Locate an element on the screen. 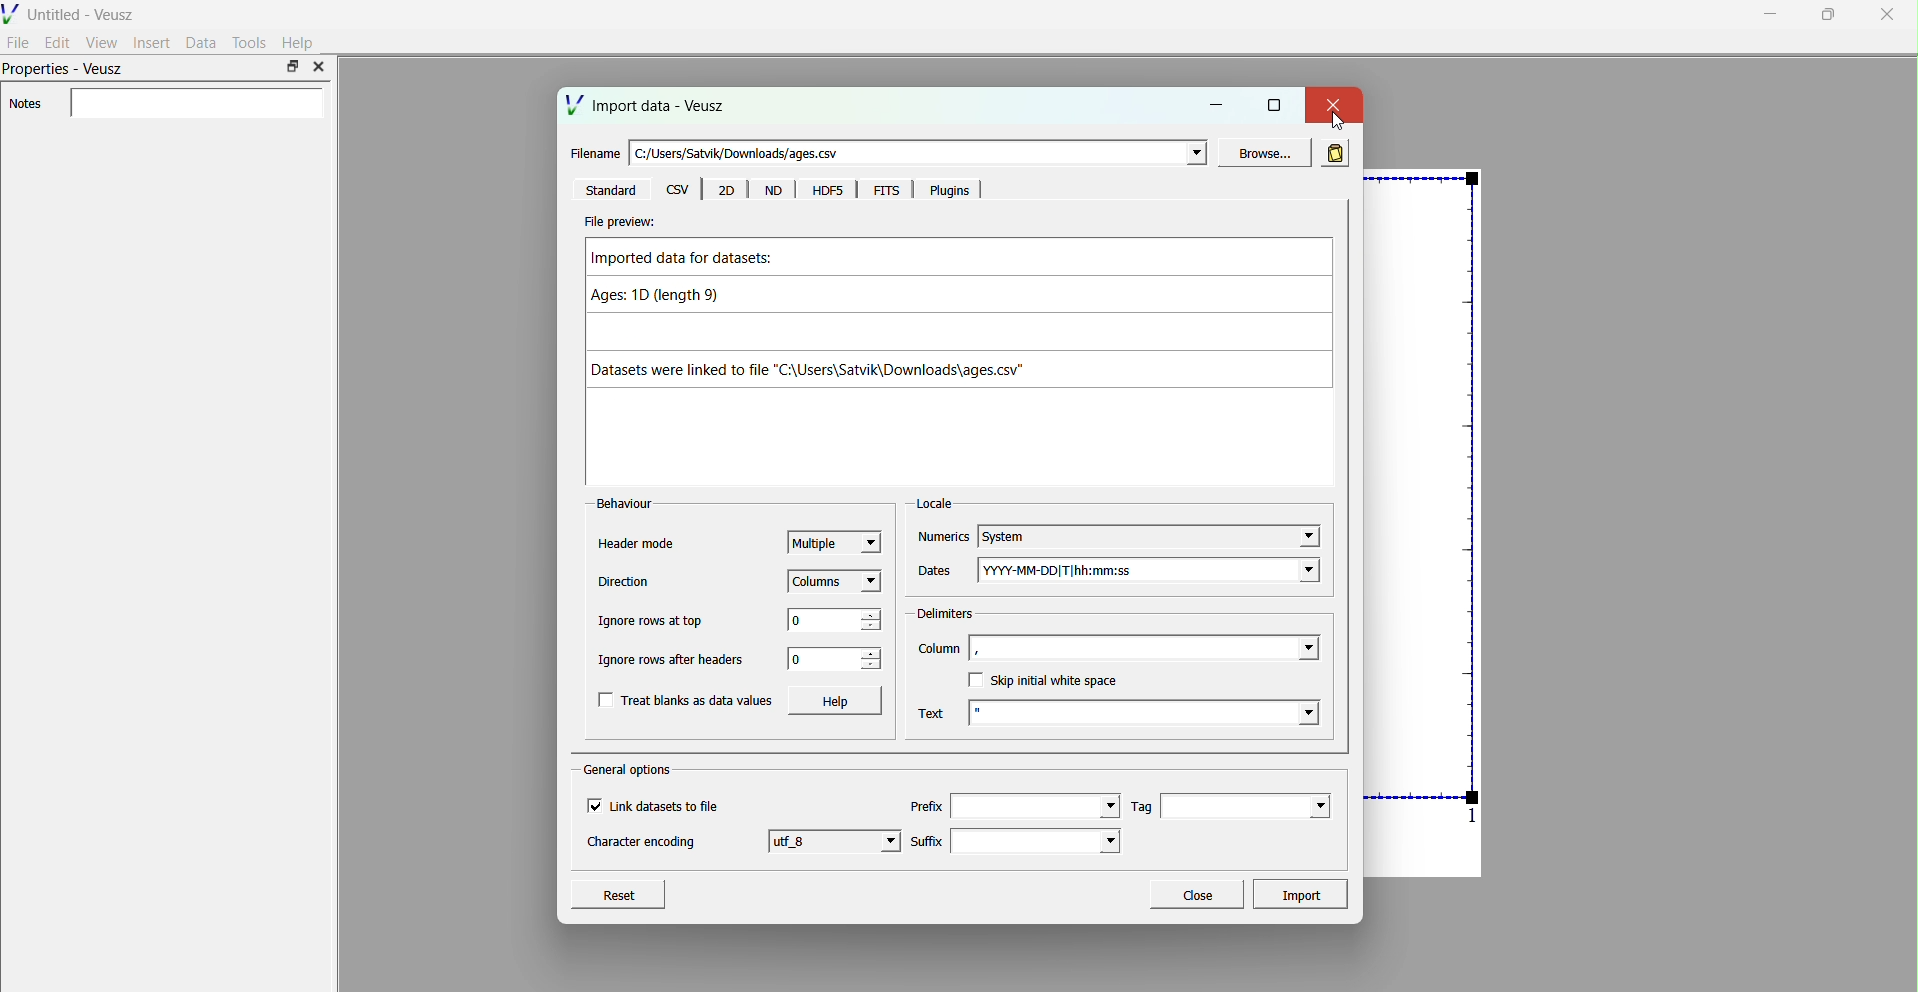  Column is located at coordinates (938, 648).